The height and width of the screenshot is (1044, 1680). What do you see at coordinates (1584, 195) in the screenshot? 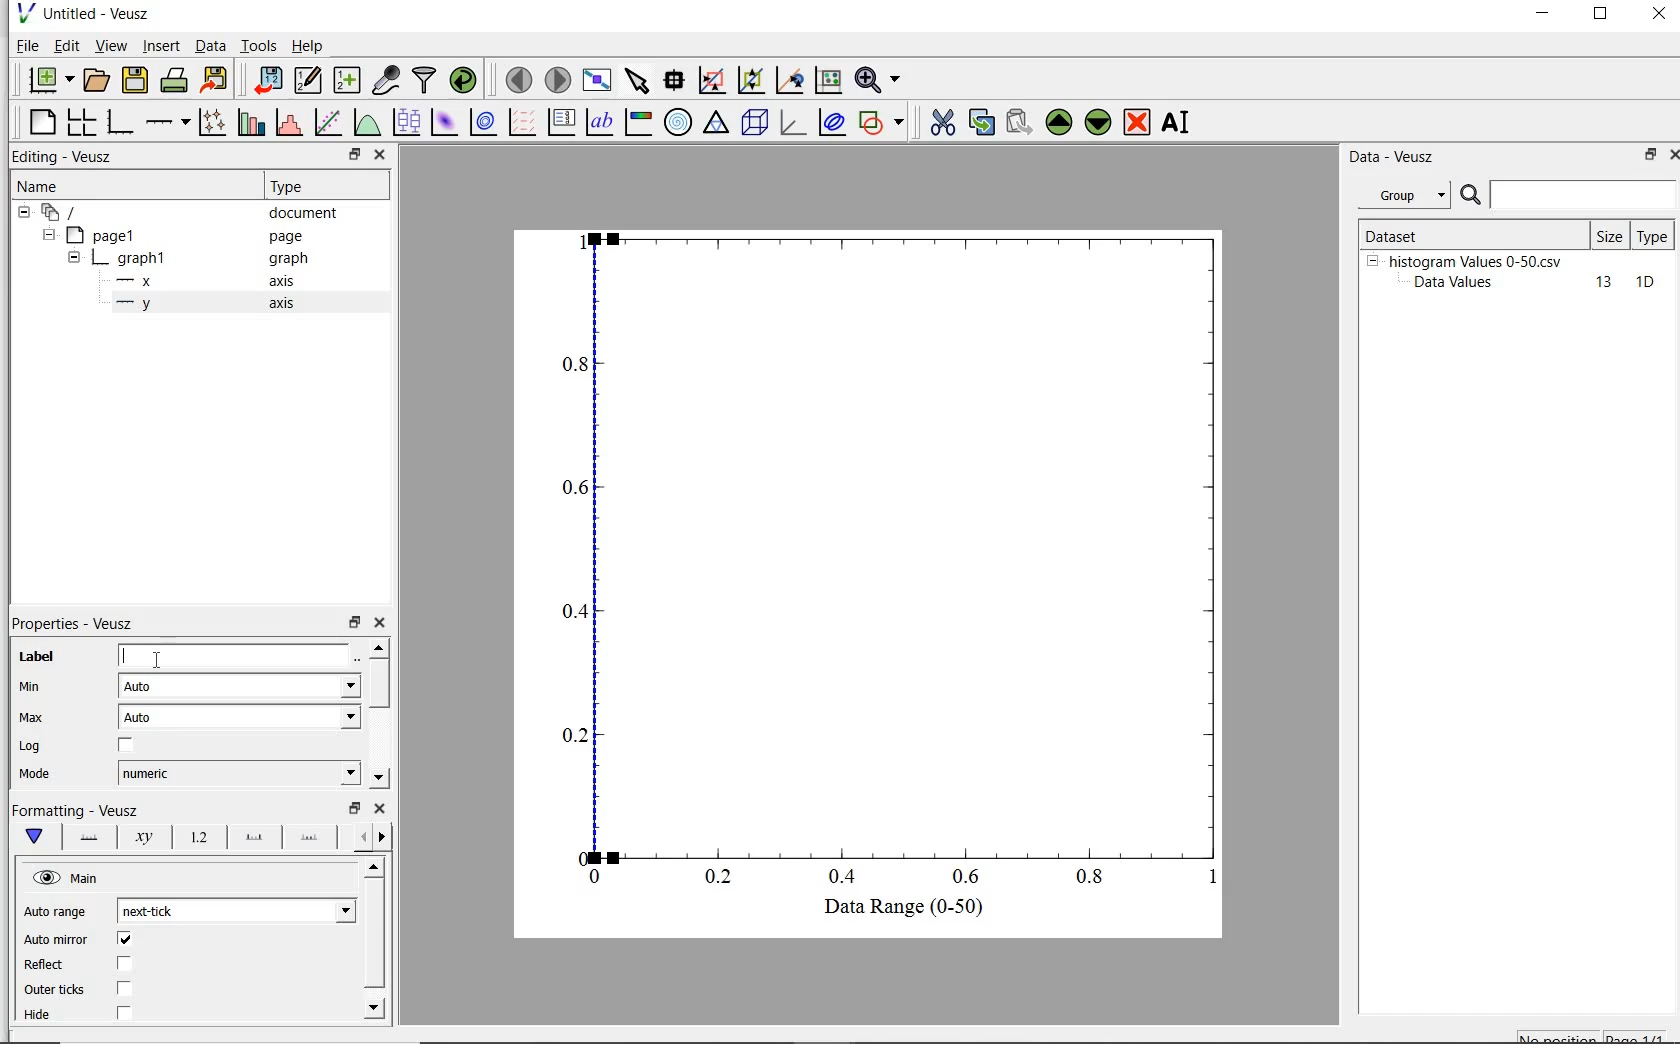
I see `search for dataset names` at bounding box center [1584, 195].